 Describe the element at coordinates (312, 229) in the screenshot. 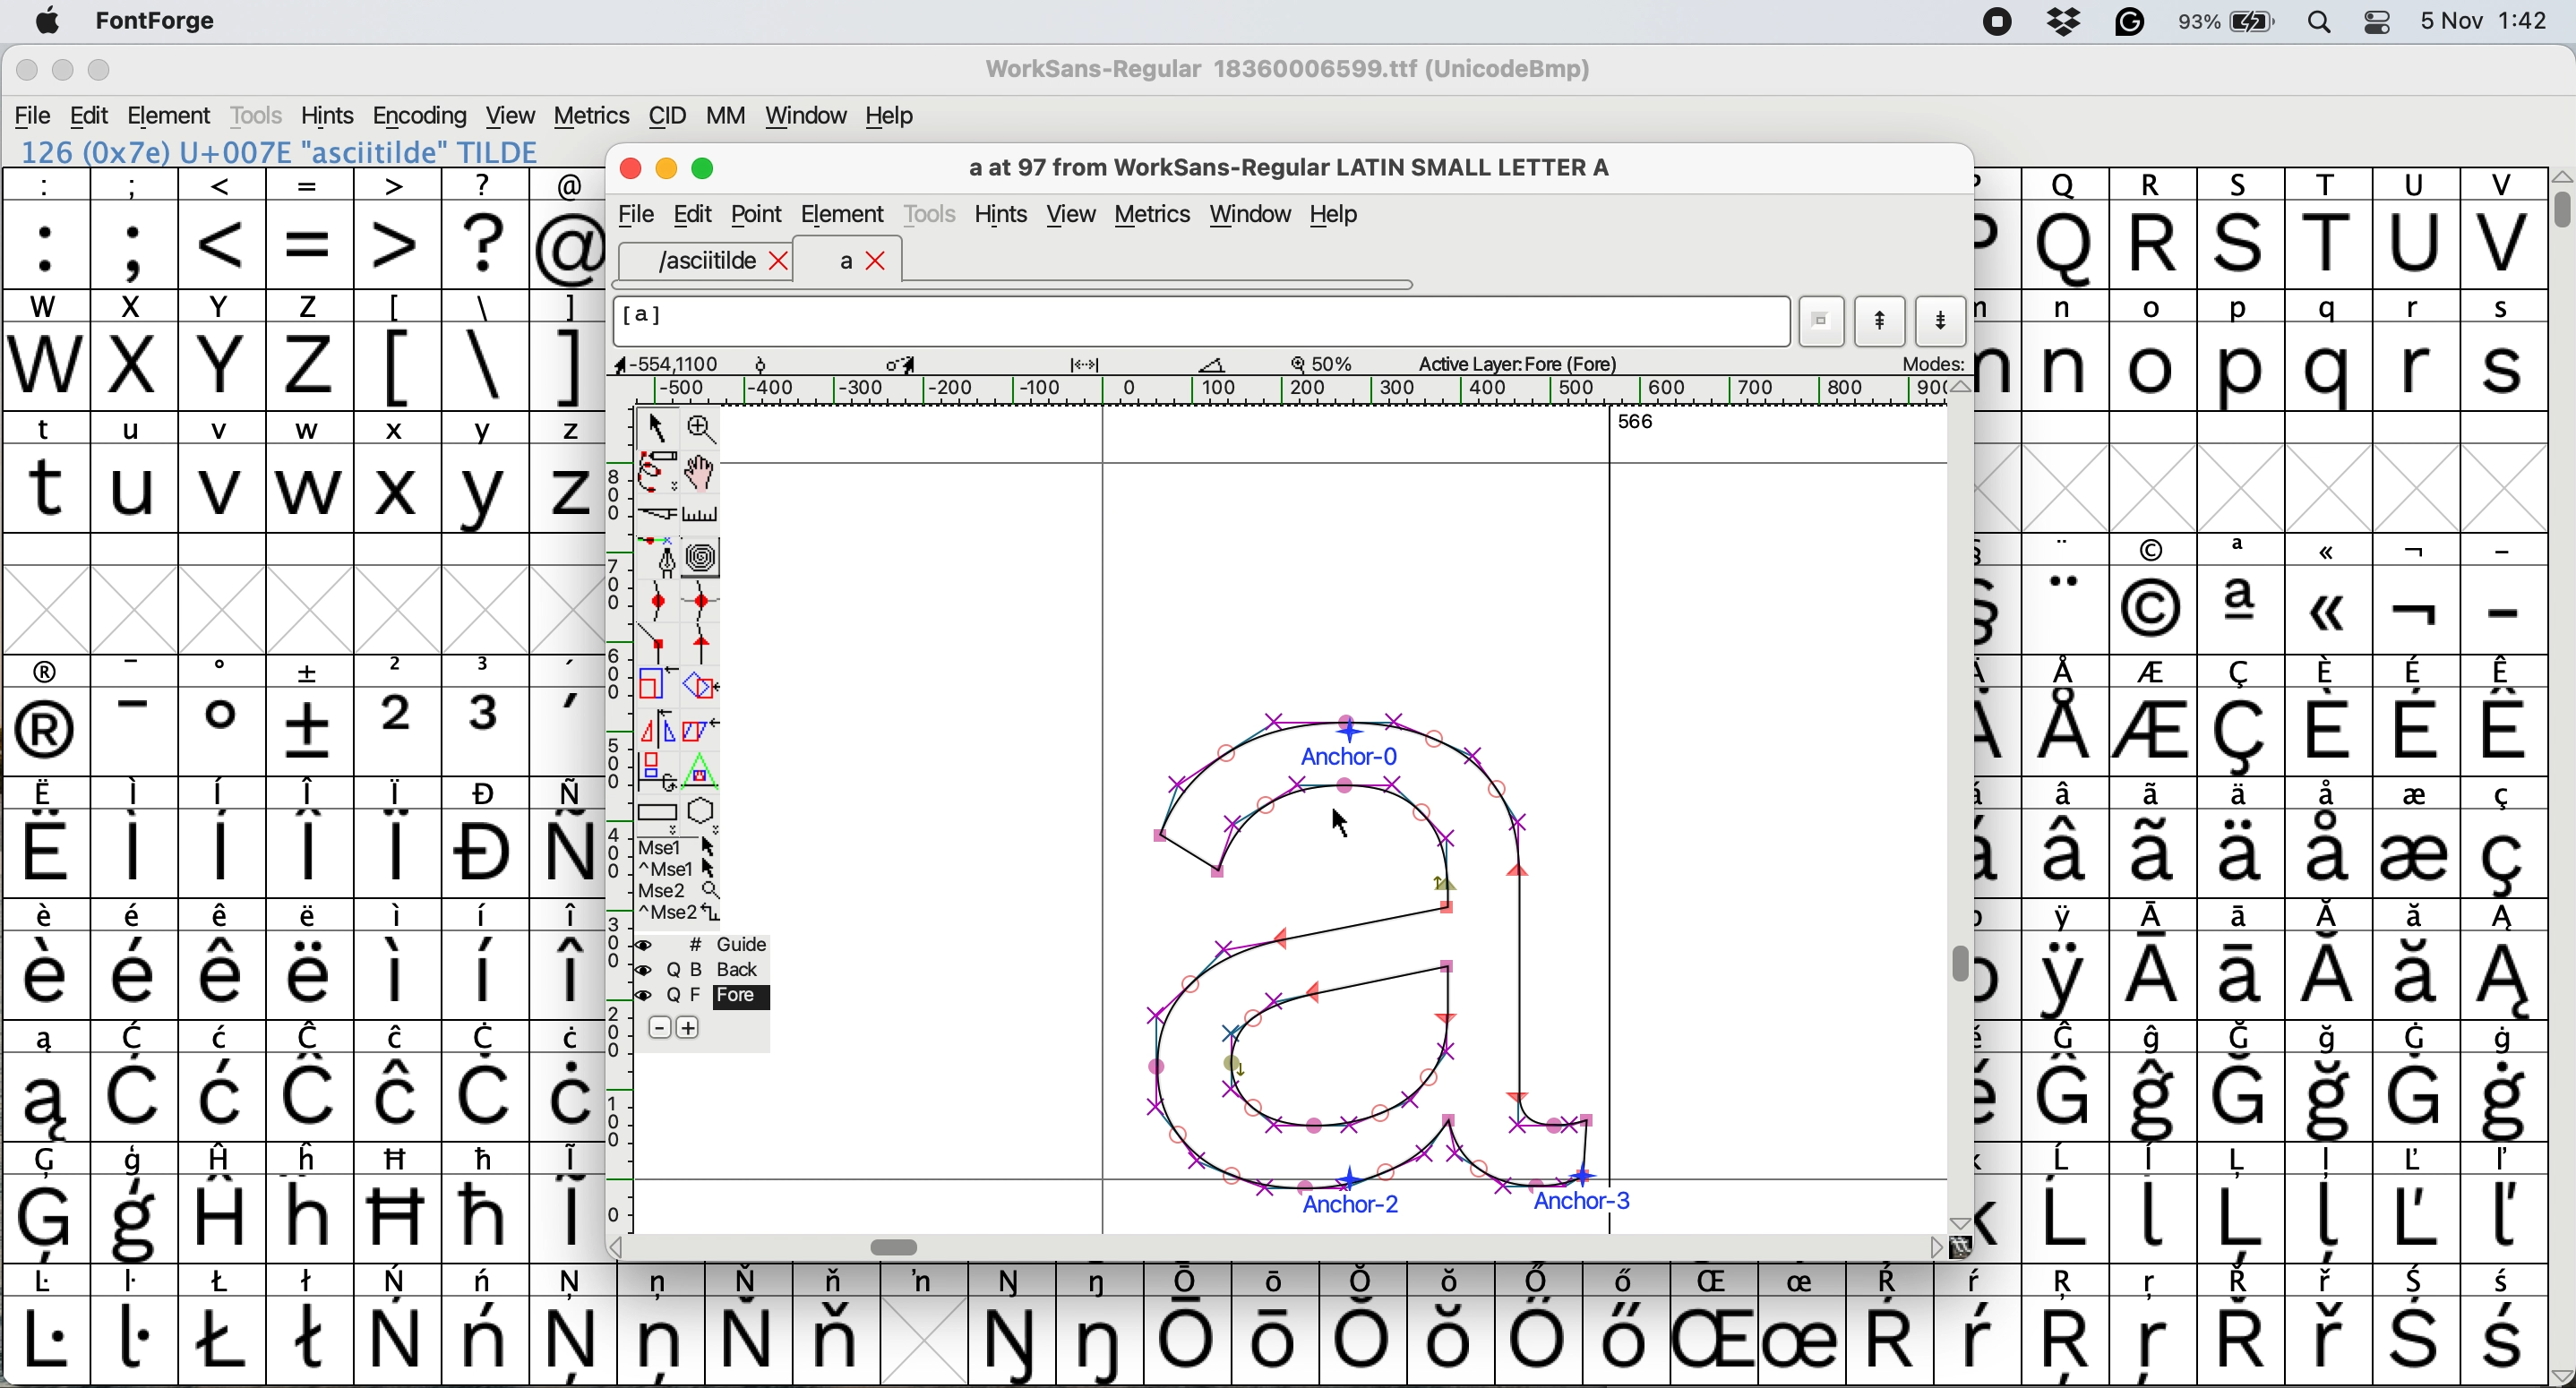

I see `=` at that location.